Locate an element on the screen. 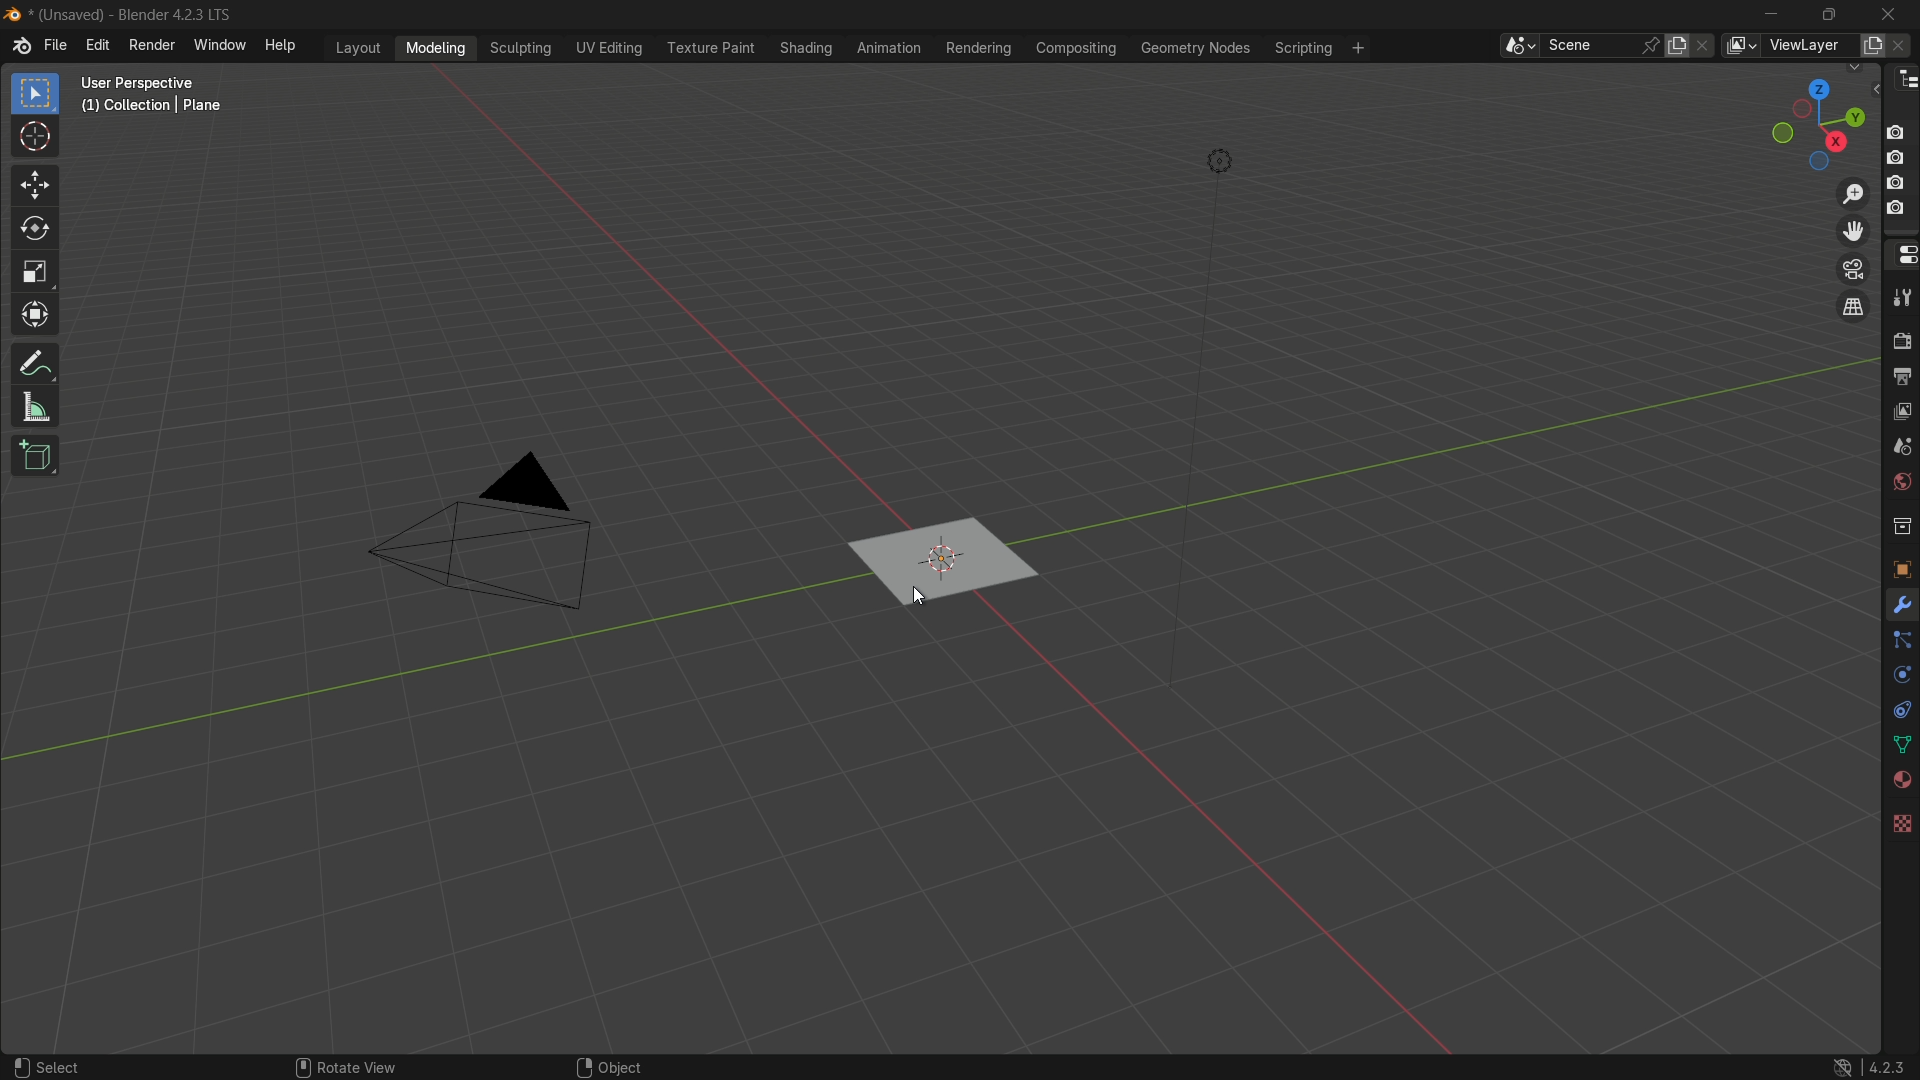  window menu is located at coordinates (219, 45).